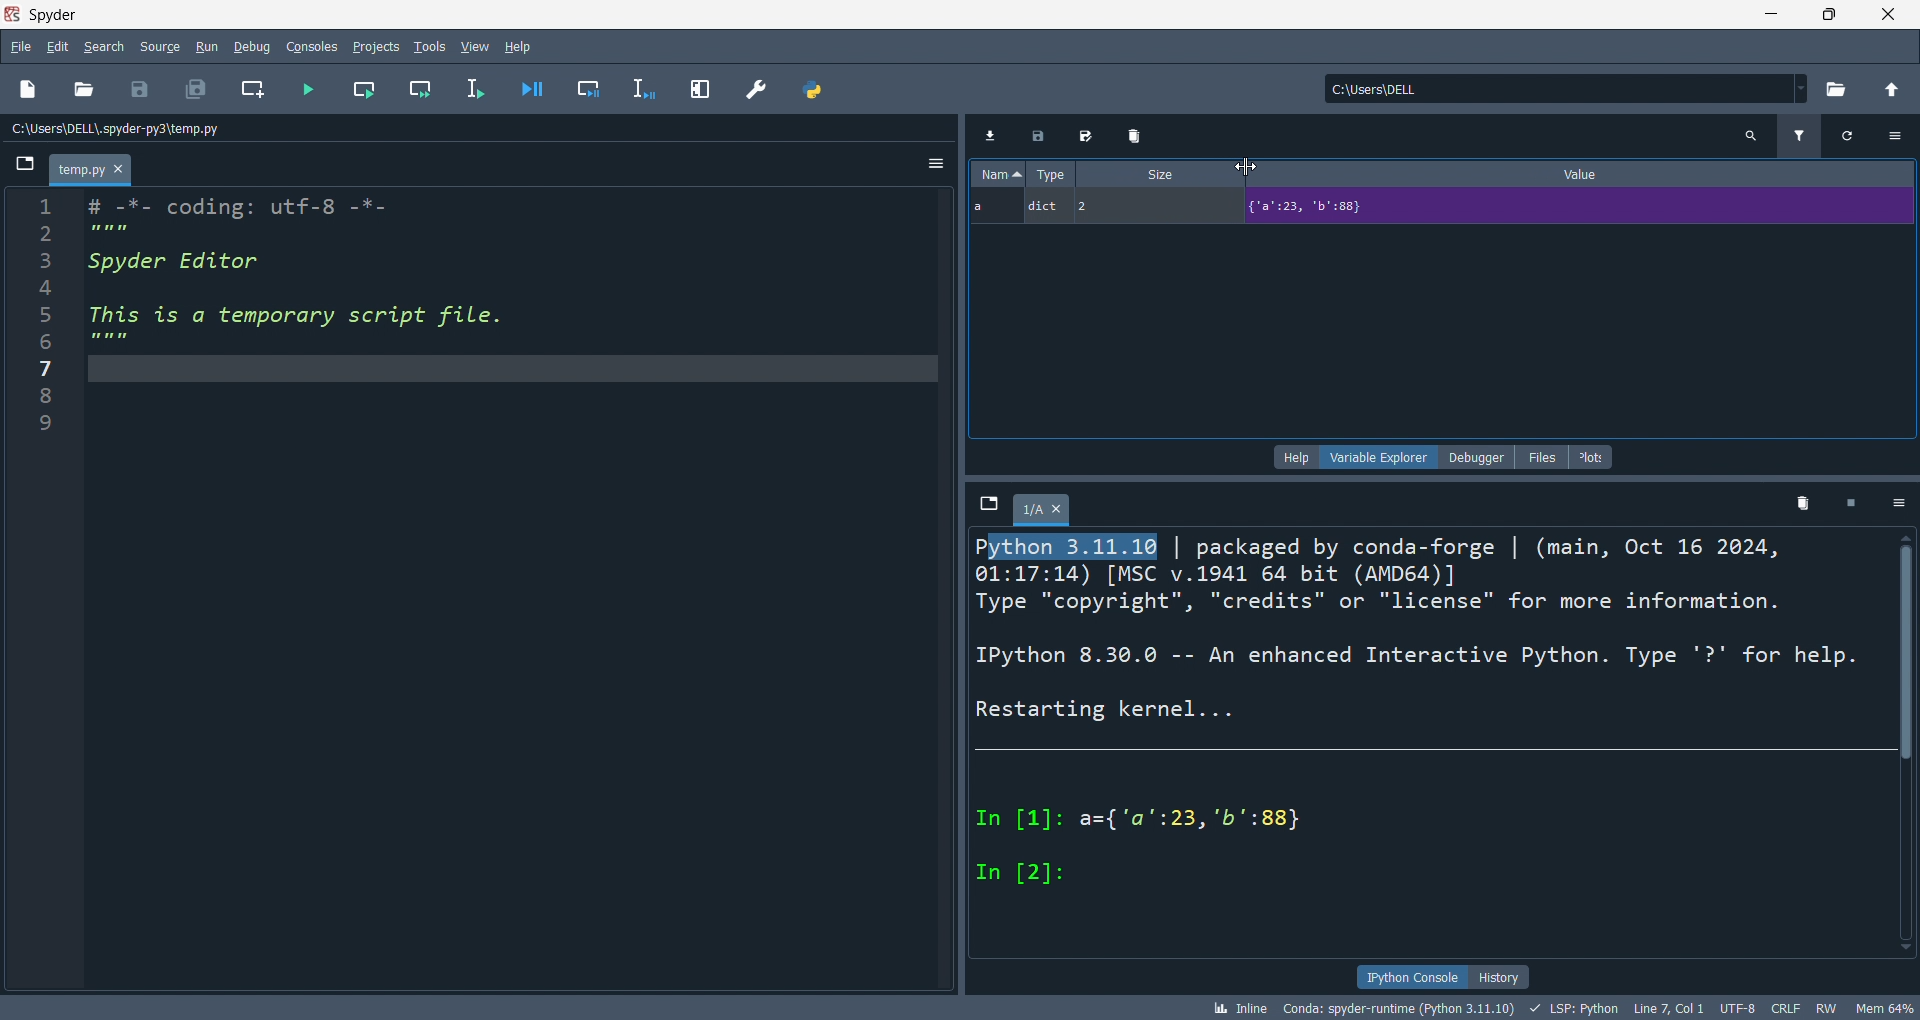  What do you see at coordinates (81, 92) in the screenshot?
I see `open file` at bounding box center [81, 92].